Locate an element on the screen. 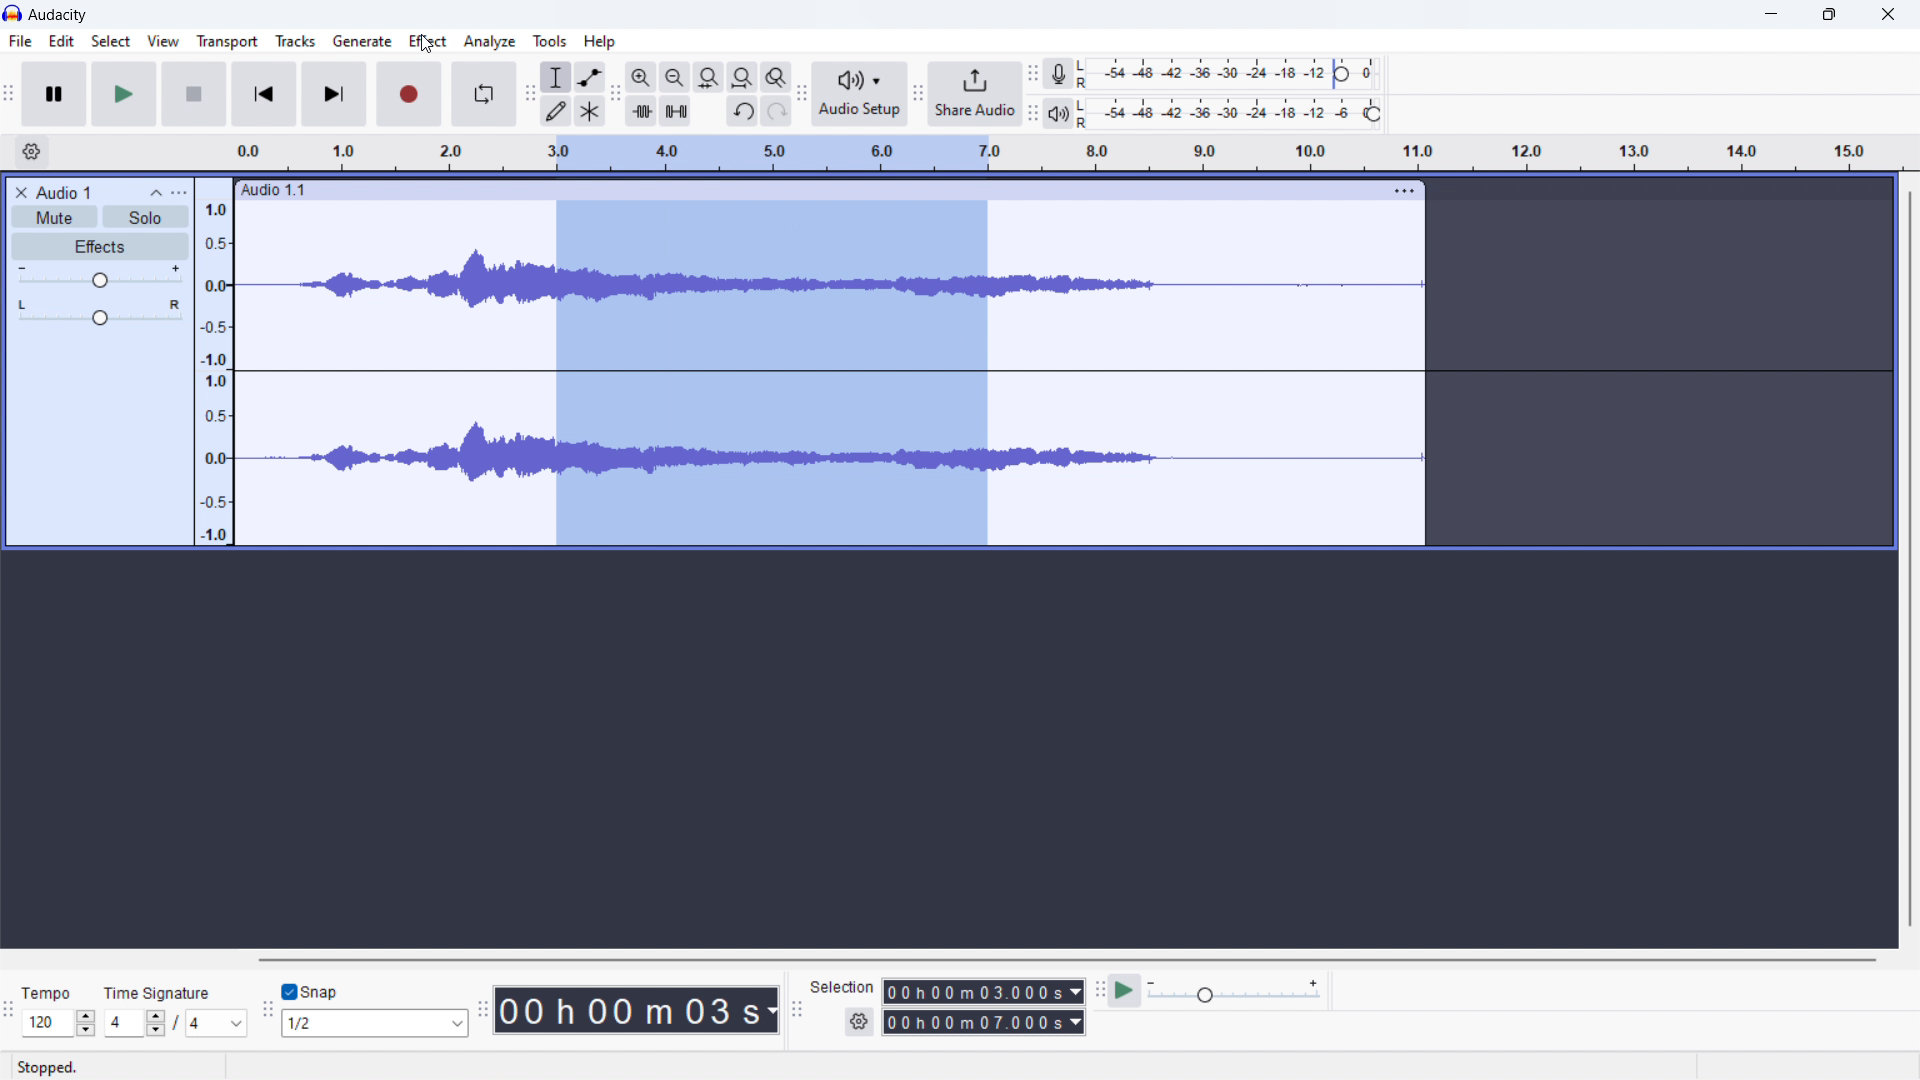 Image resolution: width=1920 pixels, height=1080 pixels. zoom in is located at coordinates (640, 77).